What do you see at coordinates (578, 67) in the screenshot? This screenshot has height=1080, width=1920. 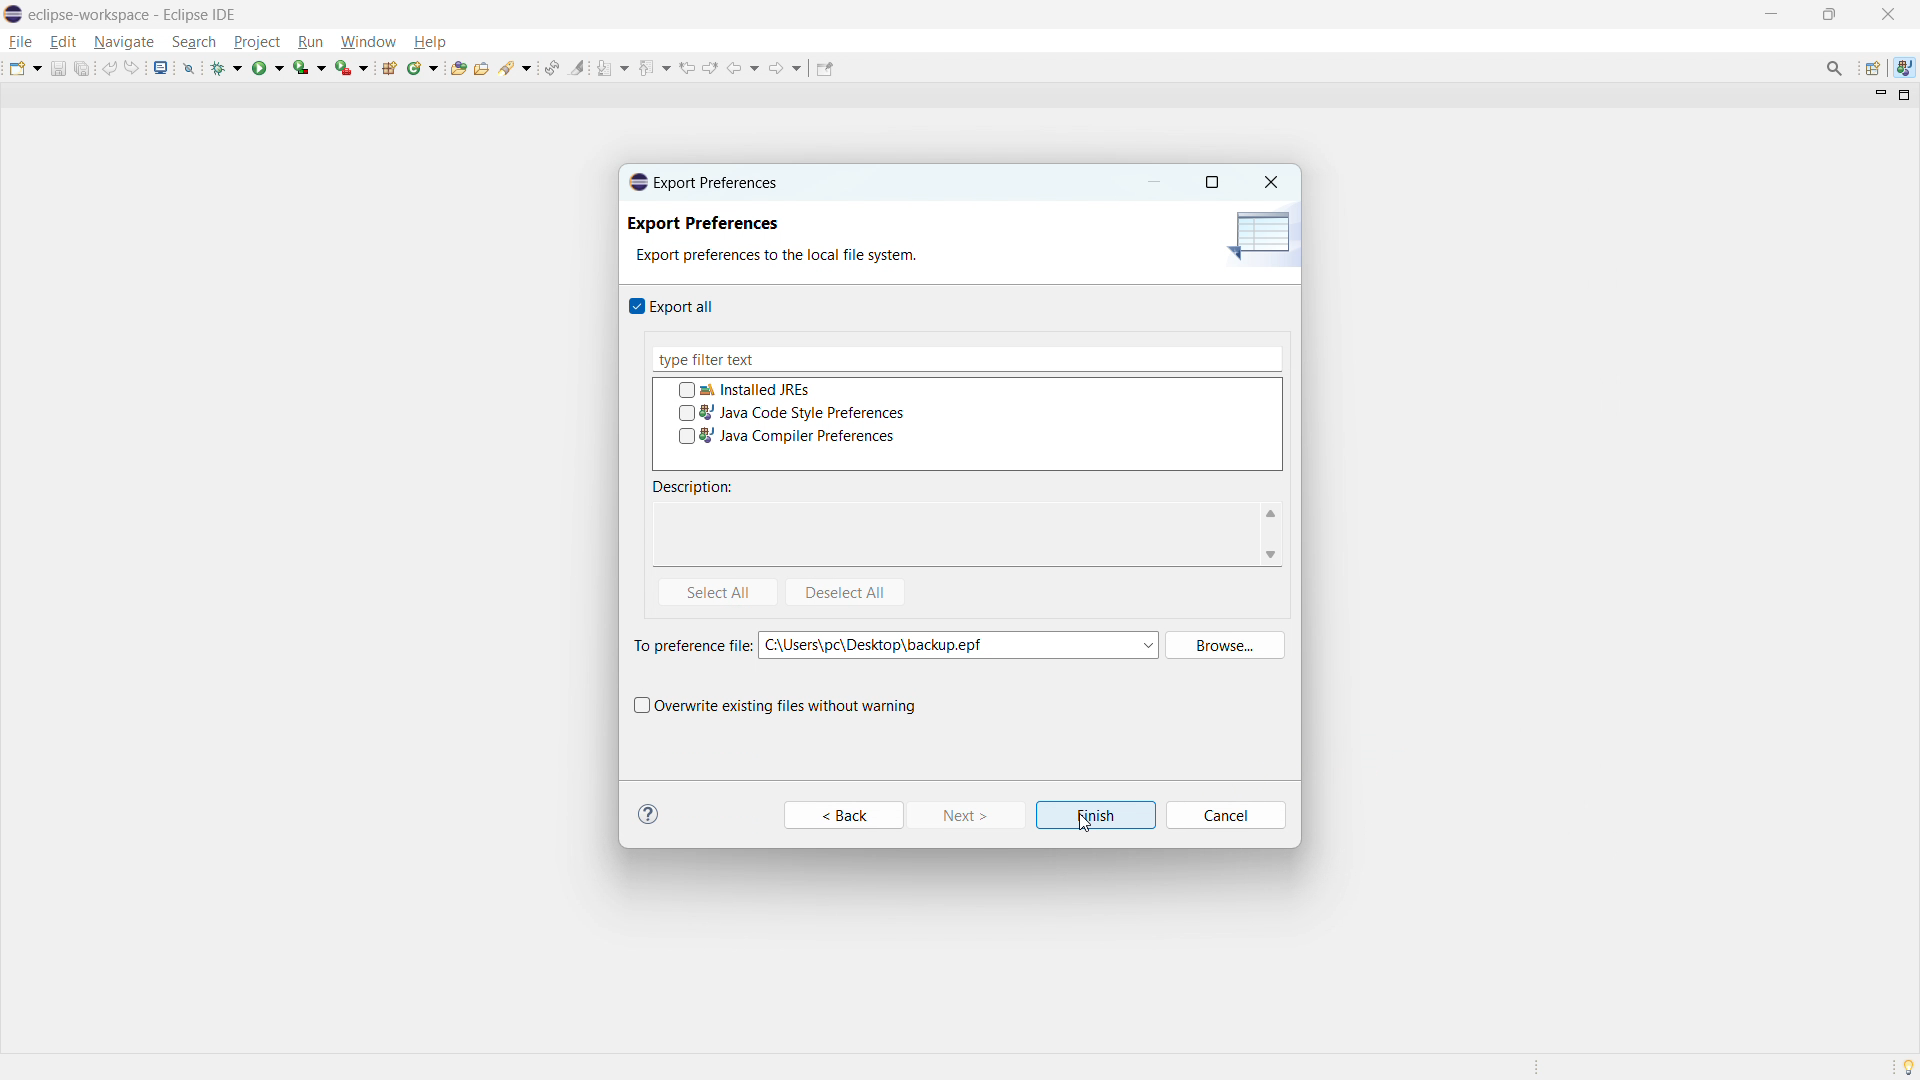 I see `toggle ant mark occurances` at bounding box center [578, 67].